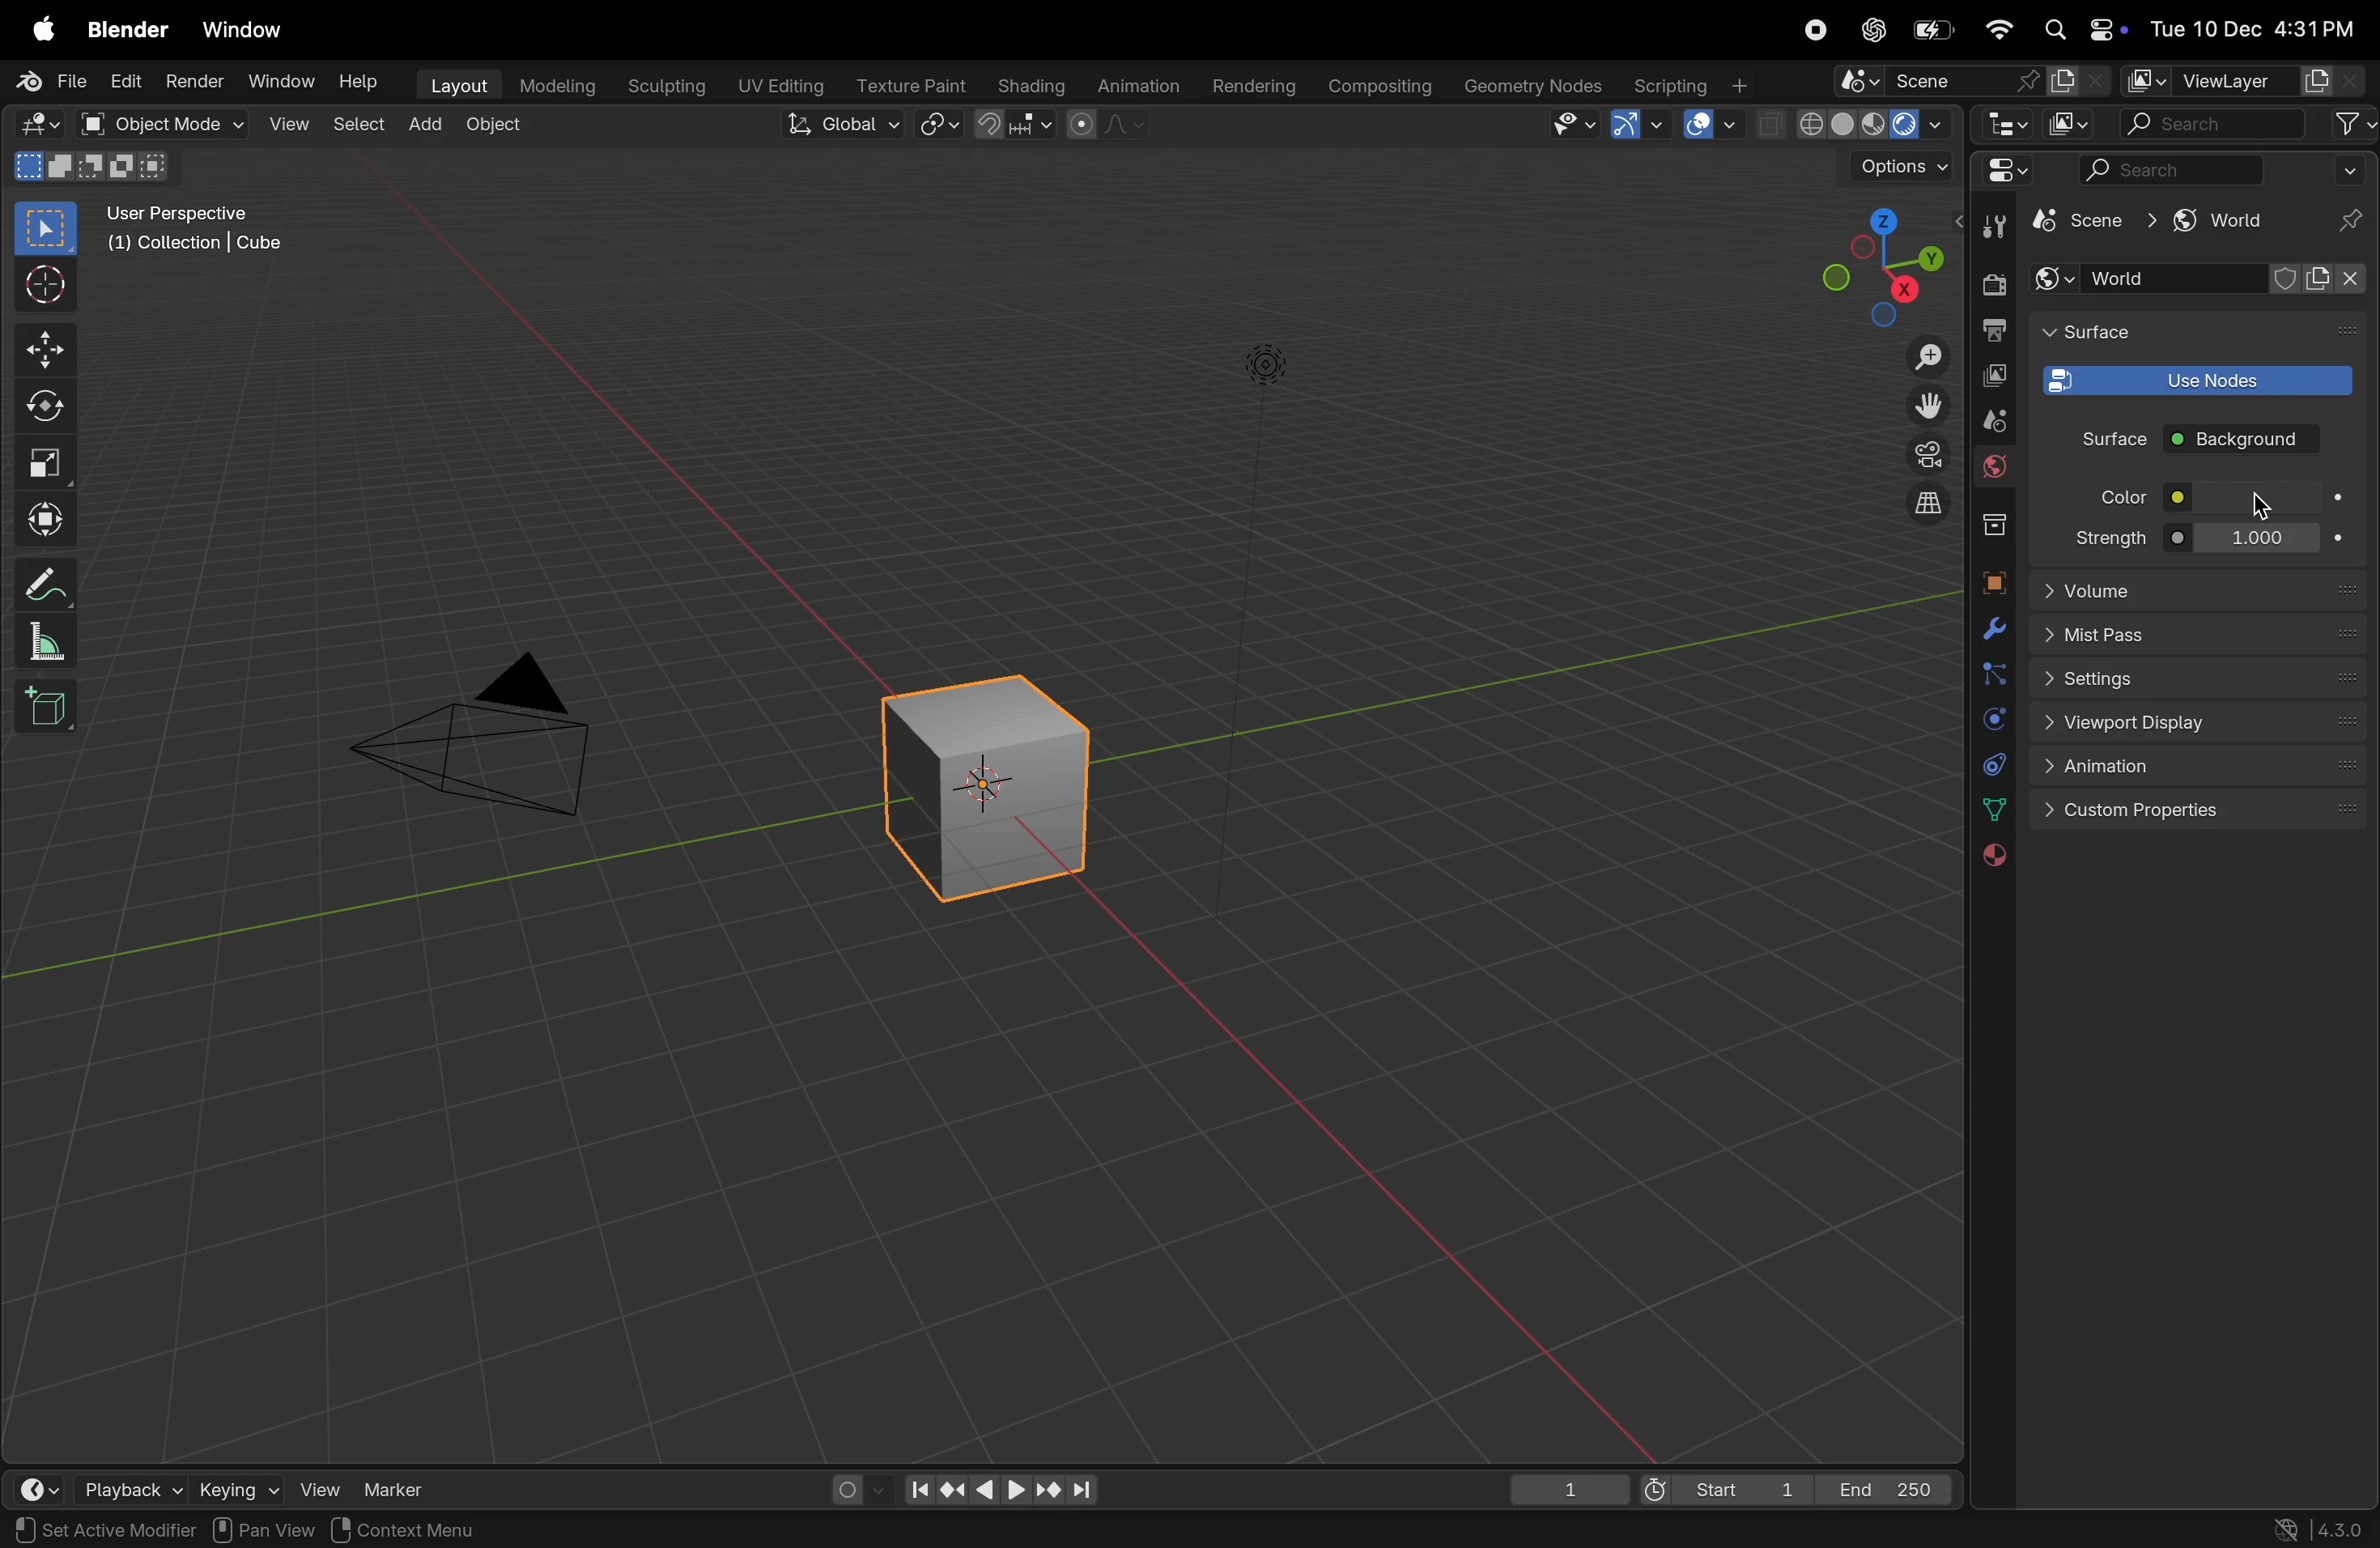 The width and height of the screenshot is (2380, 1548). What do you see at coordinates (2248, 124) in the screenshot?
I see `search` at bounding box center [2248, 124].